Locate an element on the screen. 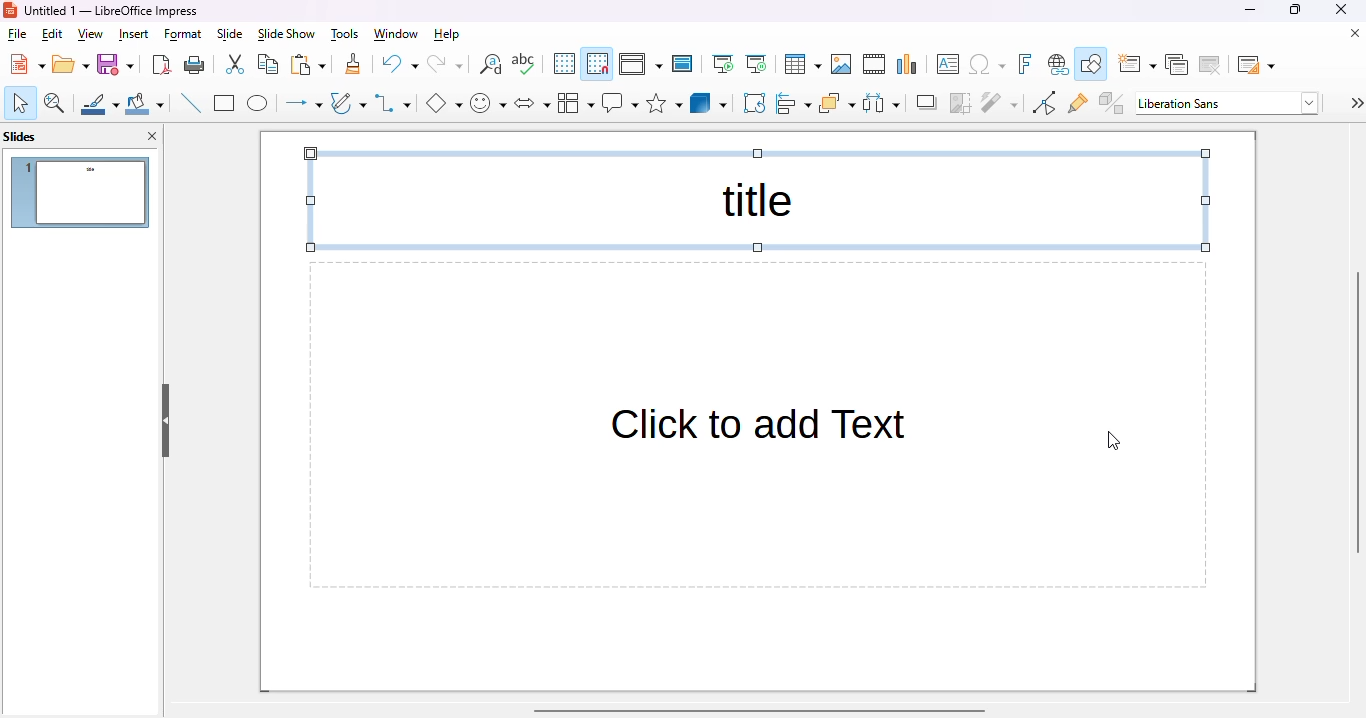 This screenshot has width=1366, height=718. cursor is located at coordinates (1112, 440).